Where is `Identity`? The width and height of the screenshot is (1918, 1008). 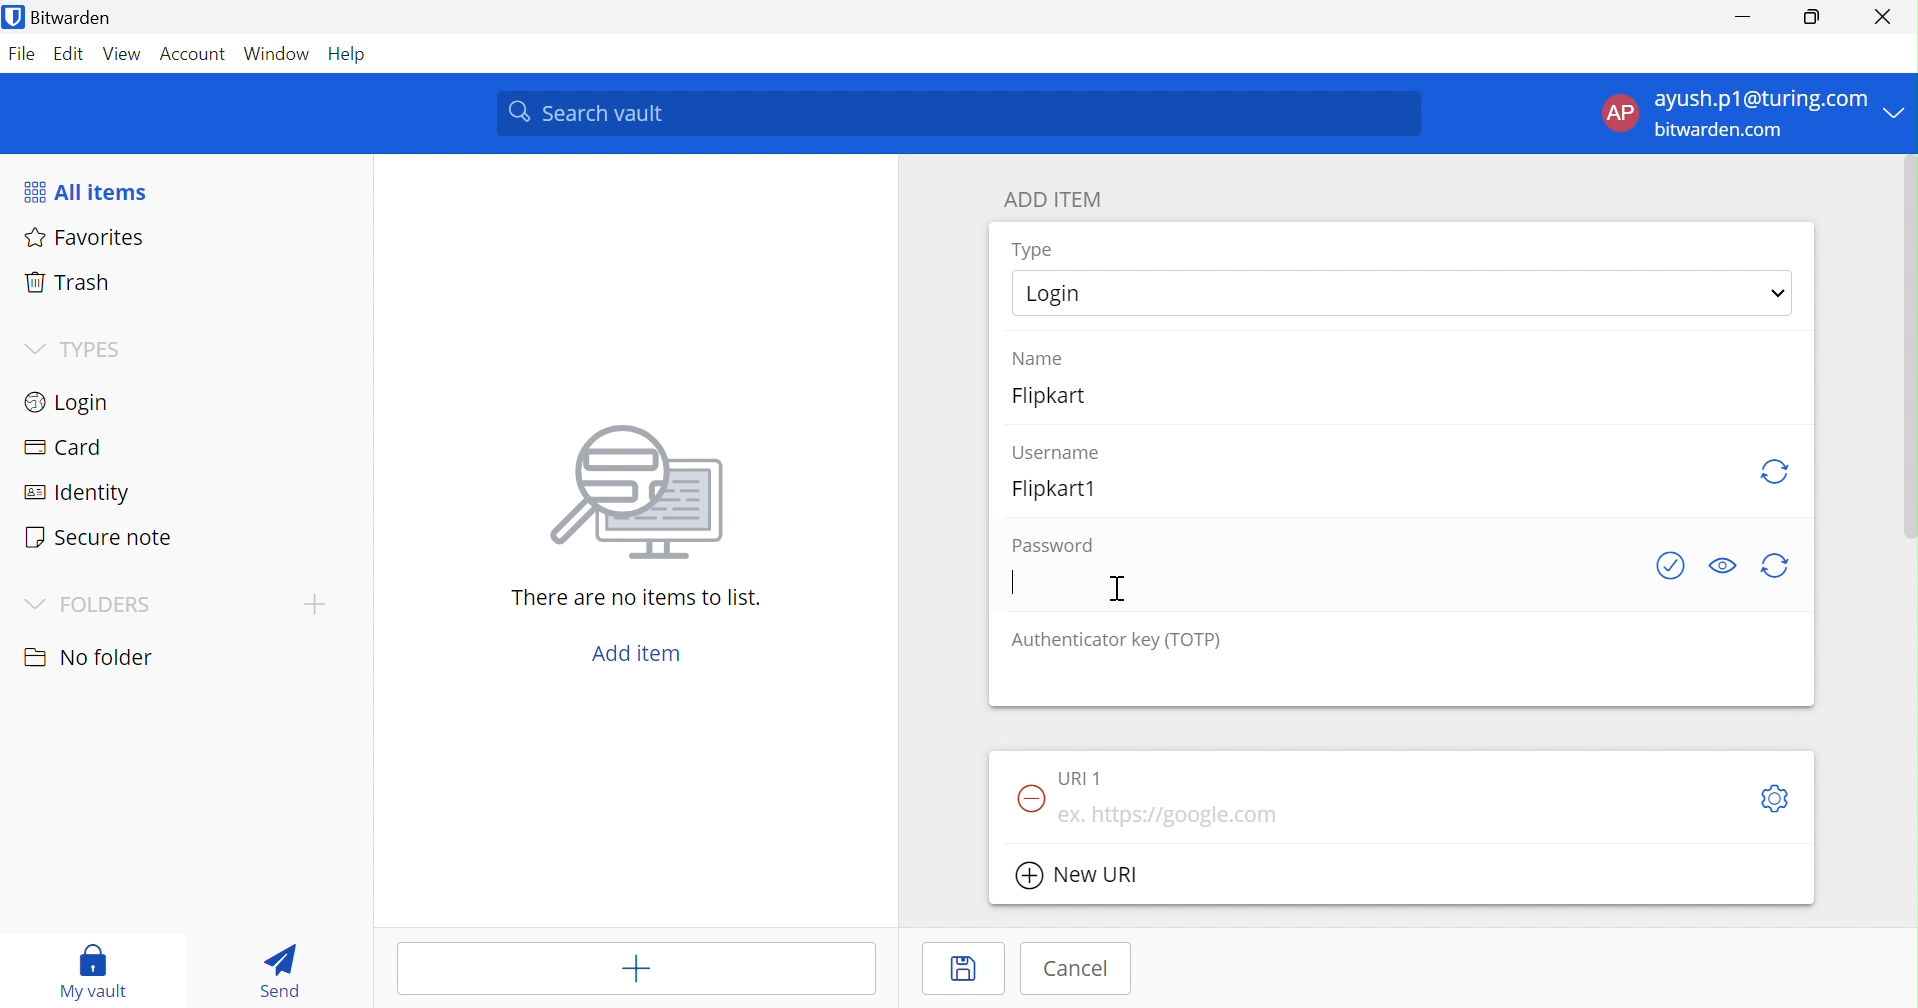
Identity is located at coordinates (79, 494).